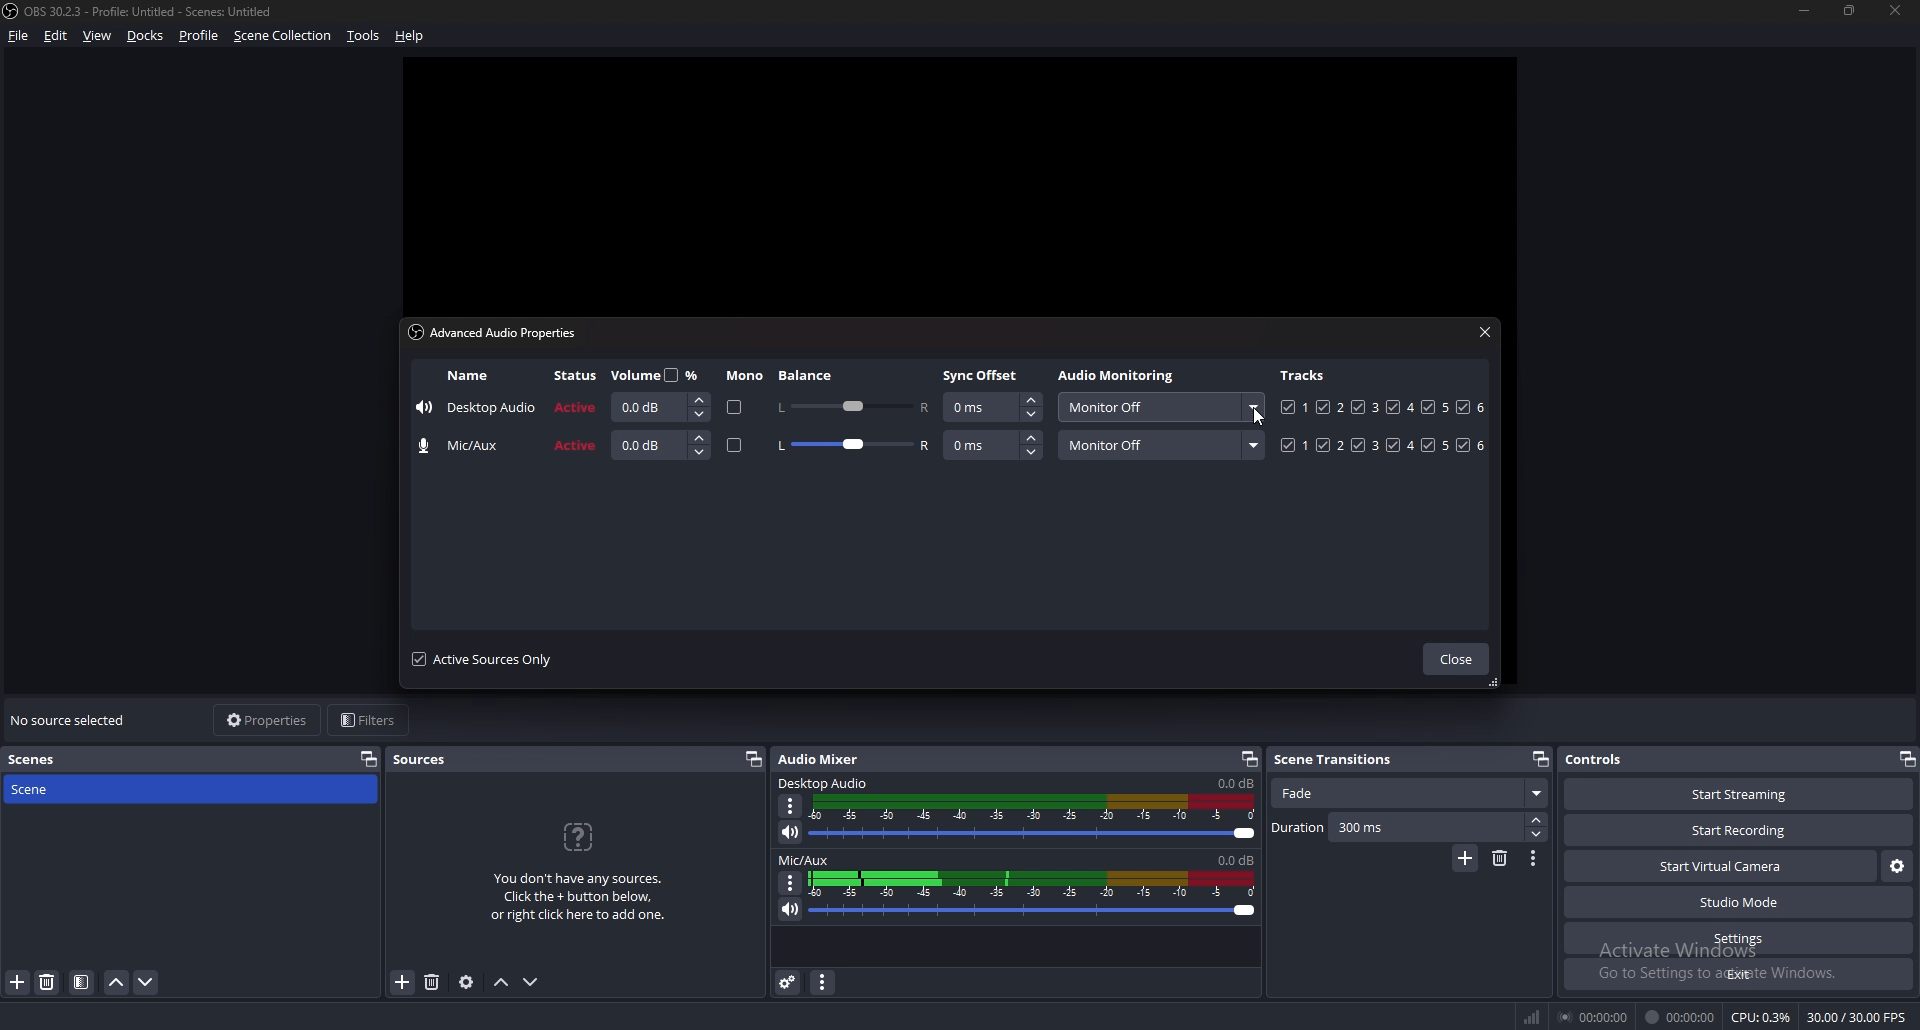 The image size is (1920, 1030). What do you see at coordinates (1344, 758) in the screenshot?
I see `scene transitions` at bounding box center [1344, 758].